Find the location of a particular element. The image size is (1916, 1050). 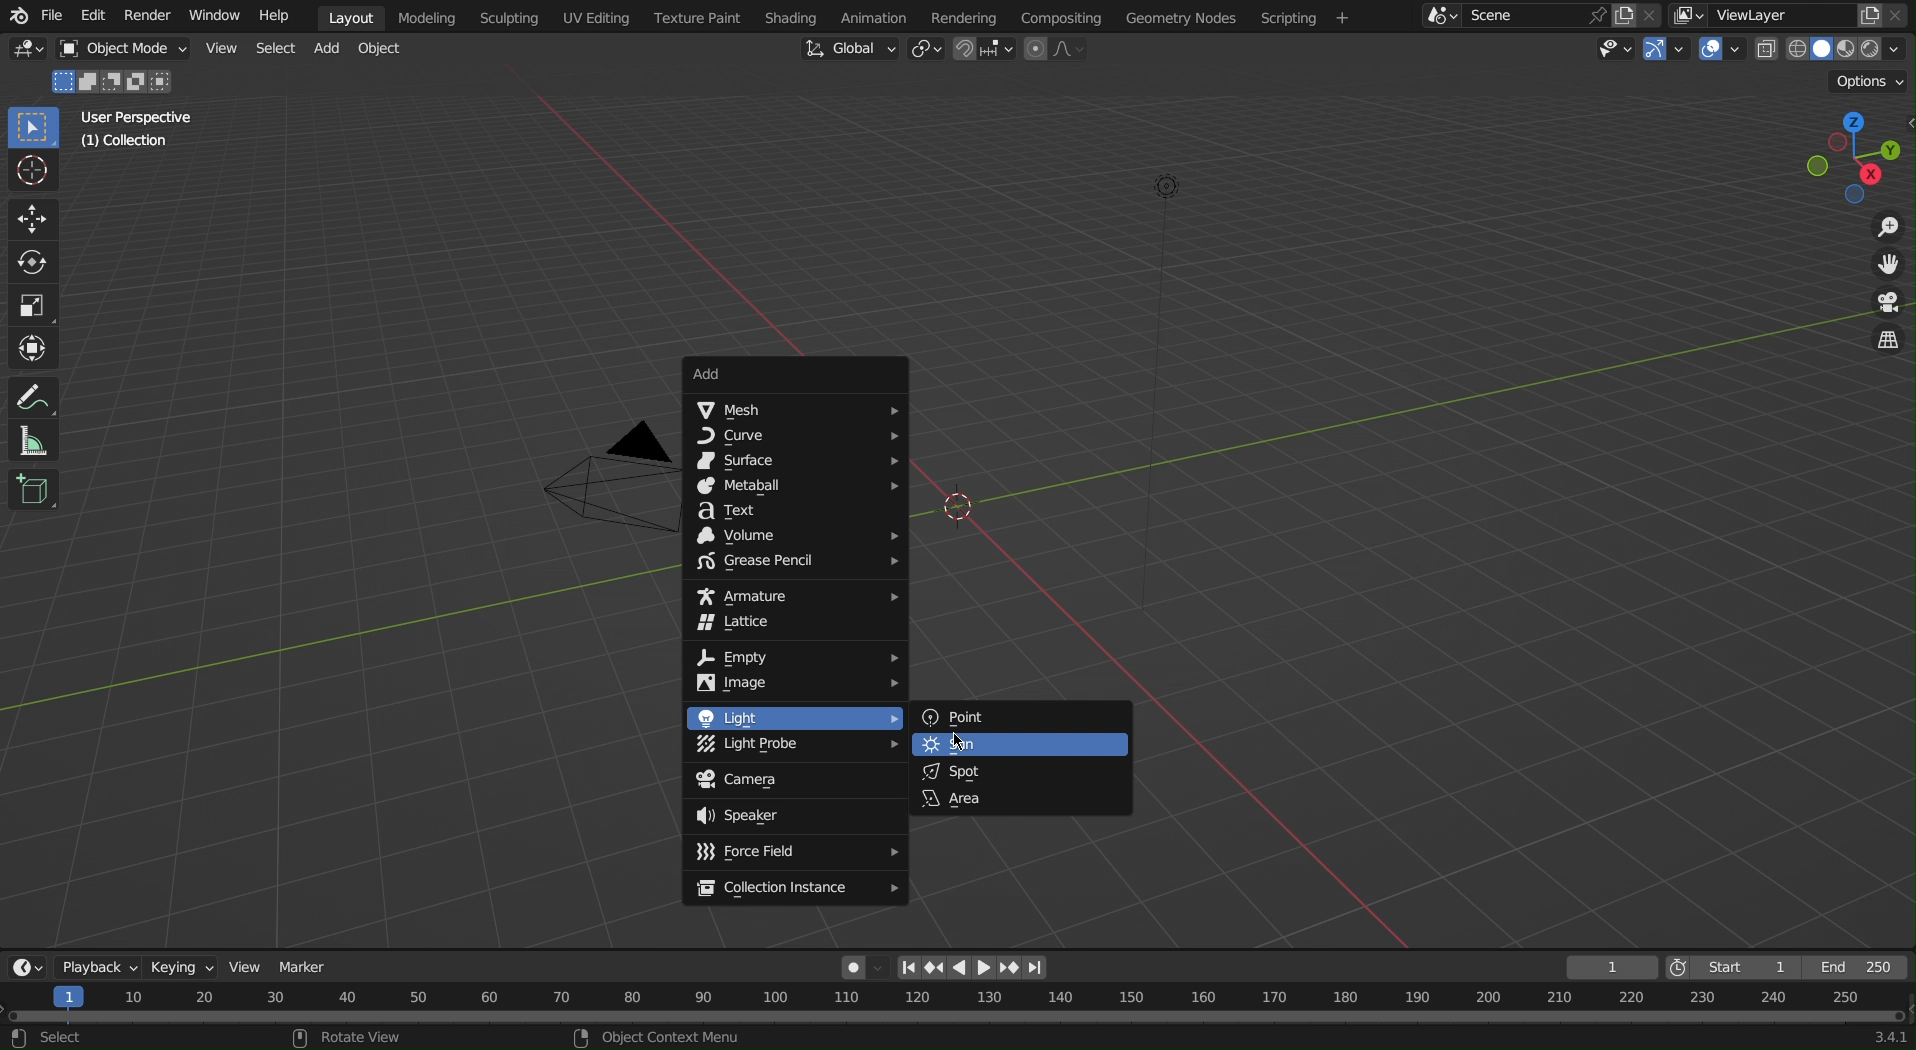

Copy is located at coordinates (1870, 13).